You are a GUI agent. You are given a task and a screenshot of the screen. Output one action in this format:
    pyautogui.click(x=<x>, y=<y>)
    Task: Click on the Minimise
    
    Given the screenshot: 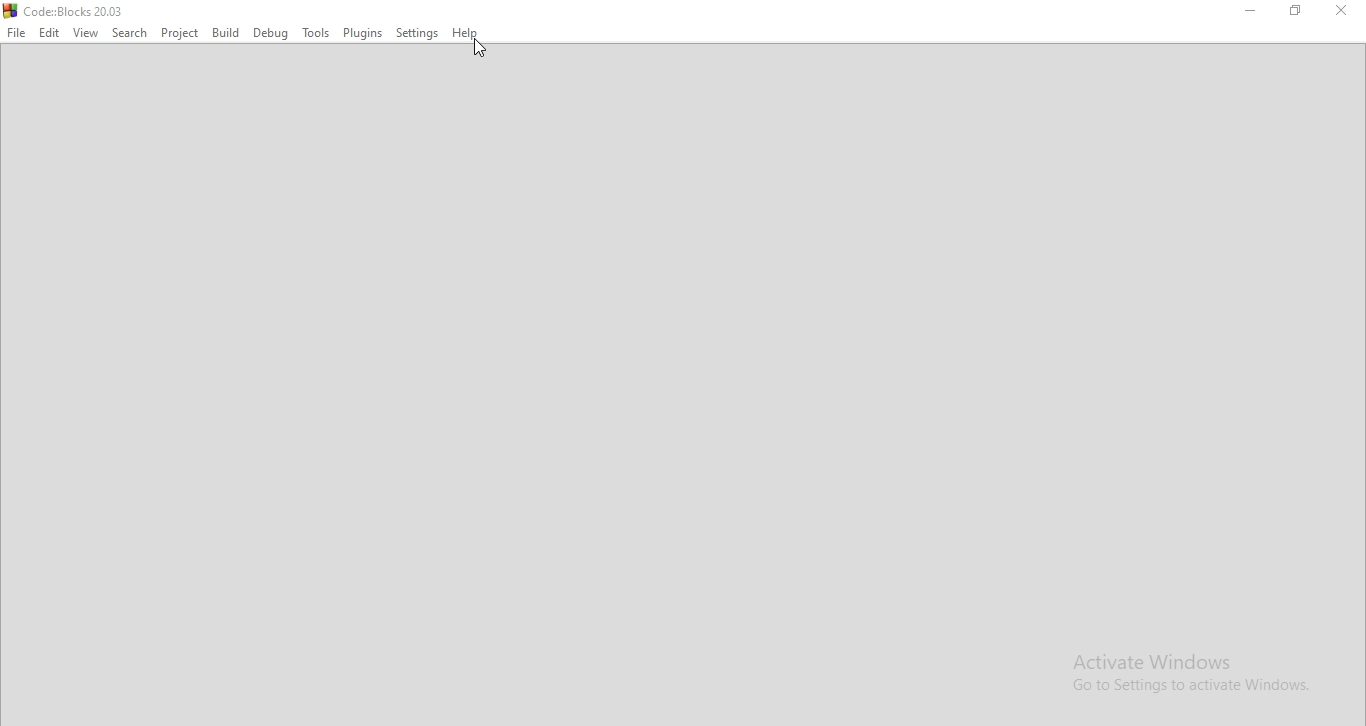 What is the action you would take?
    pyautogui.click(x=1248, y=12)
    